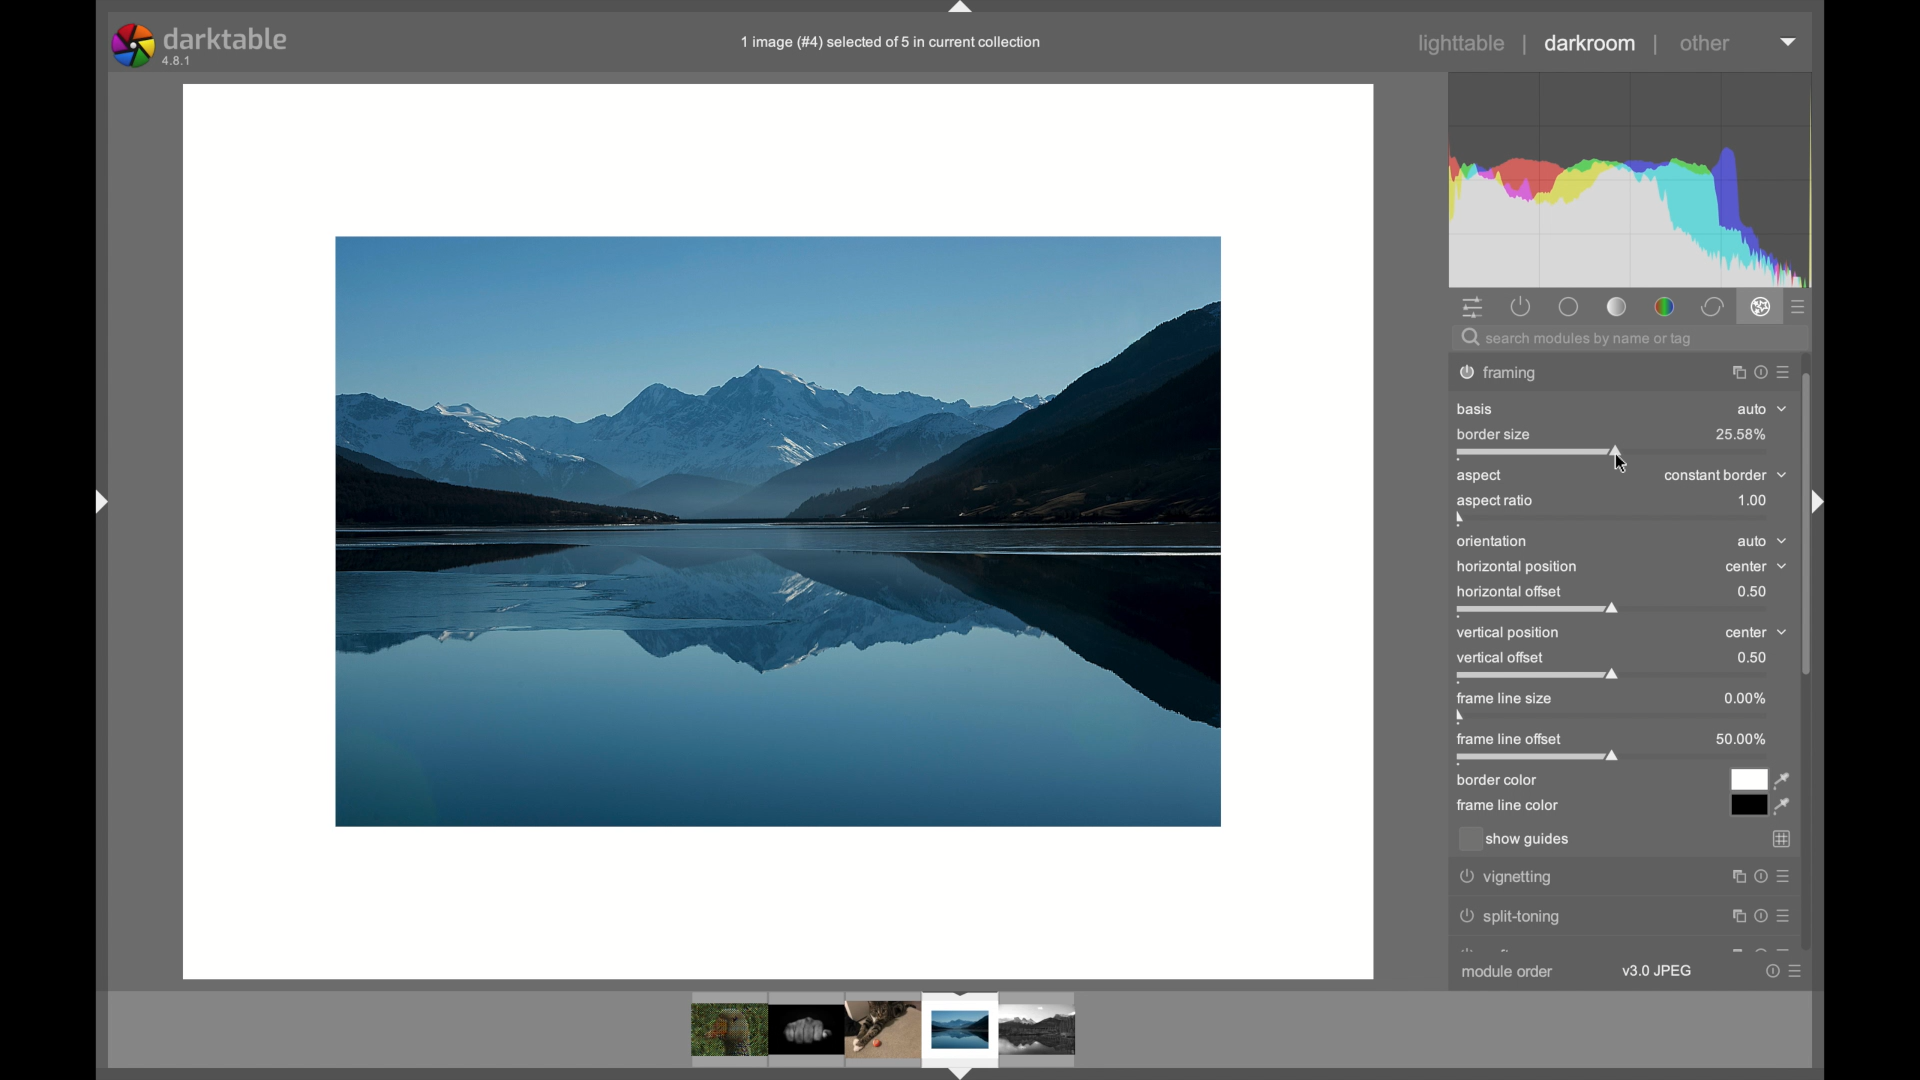  Describe the element at coordinates (1726, 475) in the screenshot. I see `constant border dropdown` at that location.